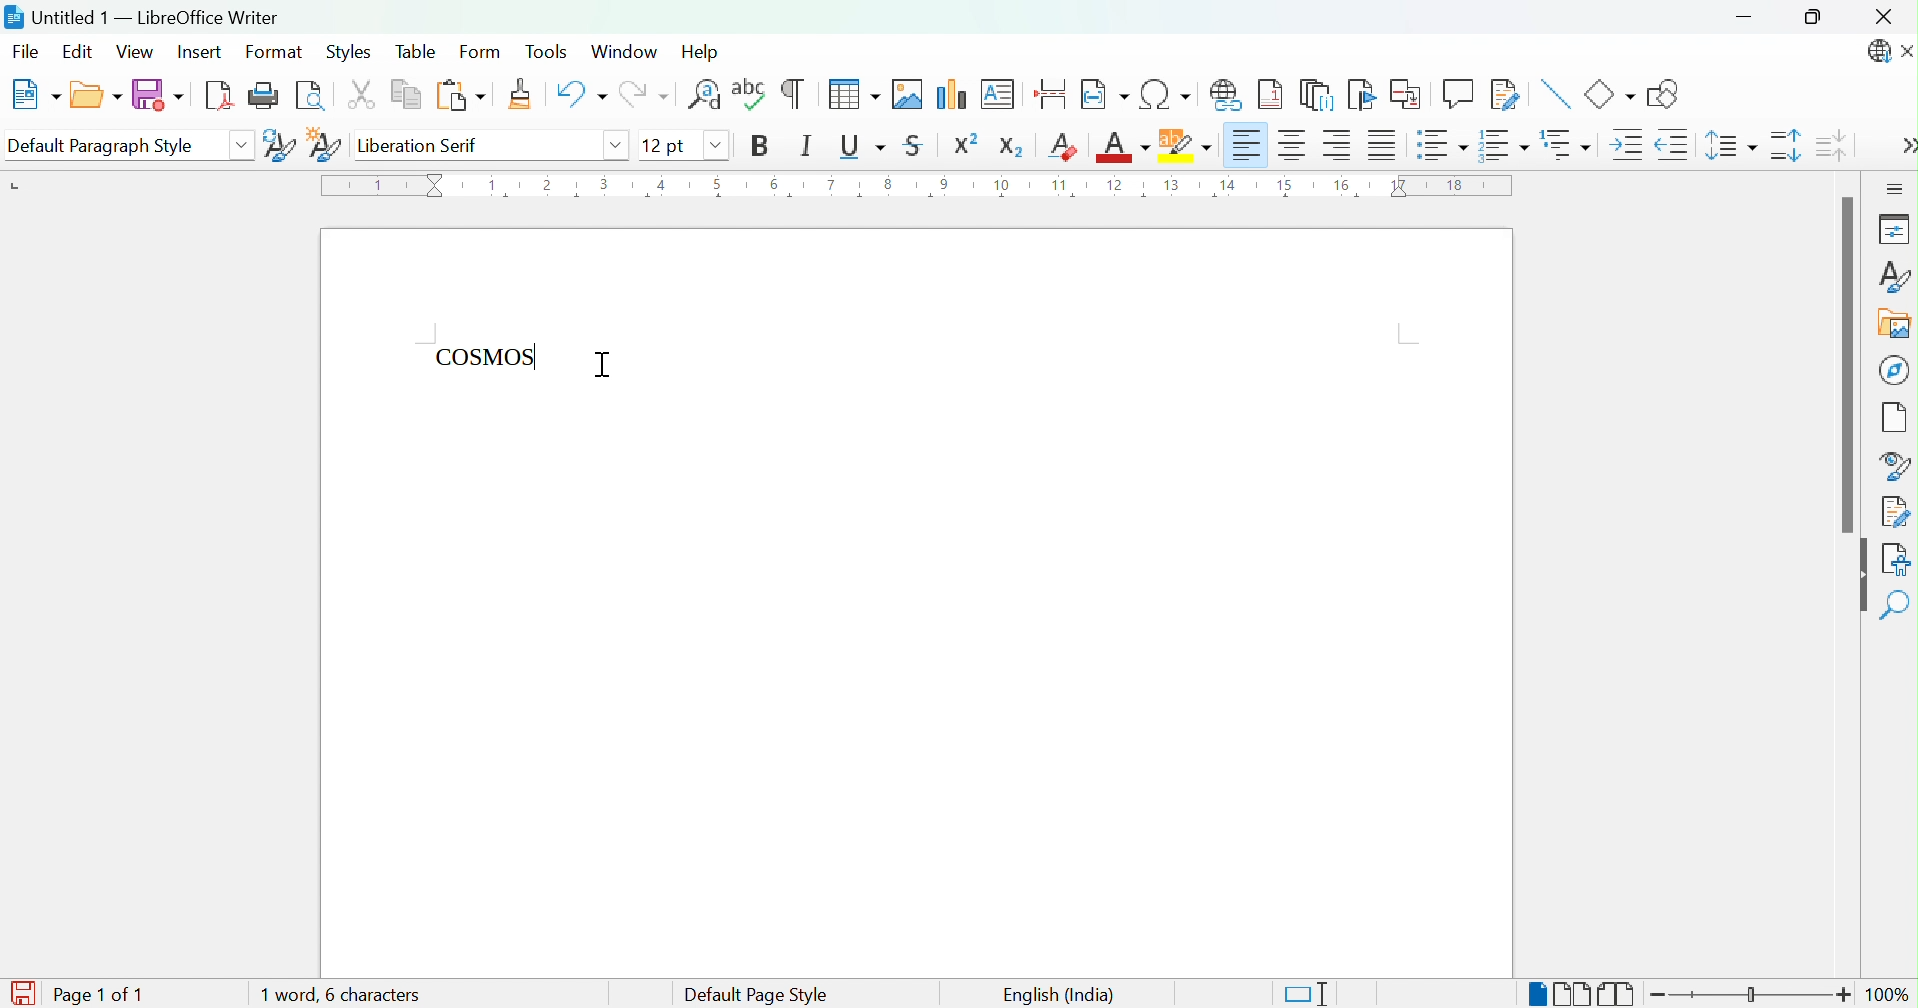 This screenshot has height=1008, width=1918. Describe the element at coordinates (1845, 994) in the screenshot. I see `Zoom in` at that location.